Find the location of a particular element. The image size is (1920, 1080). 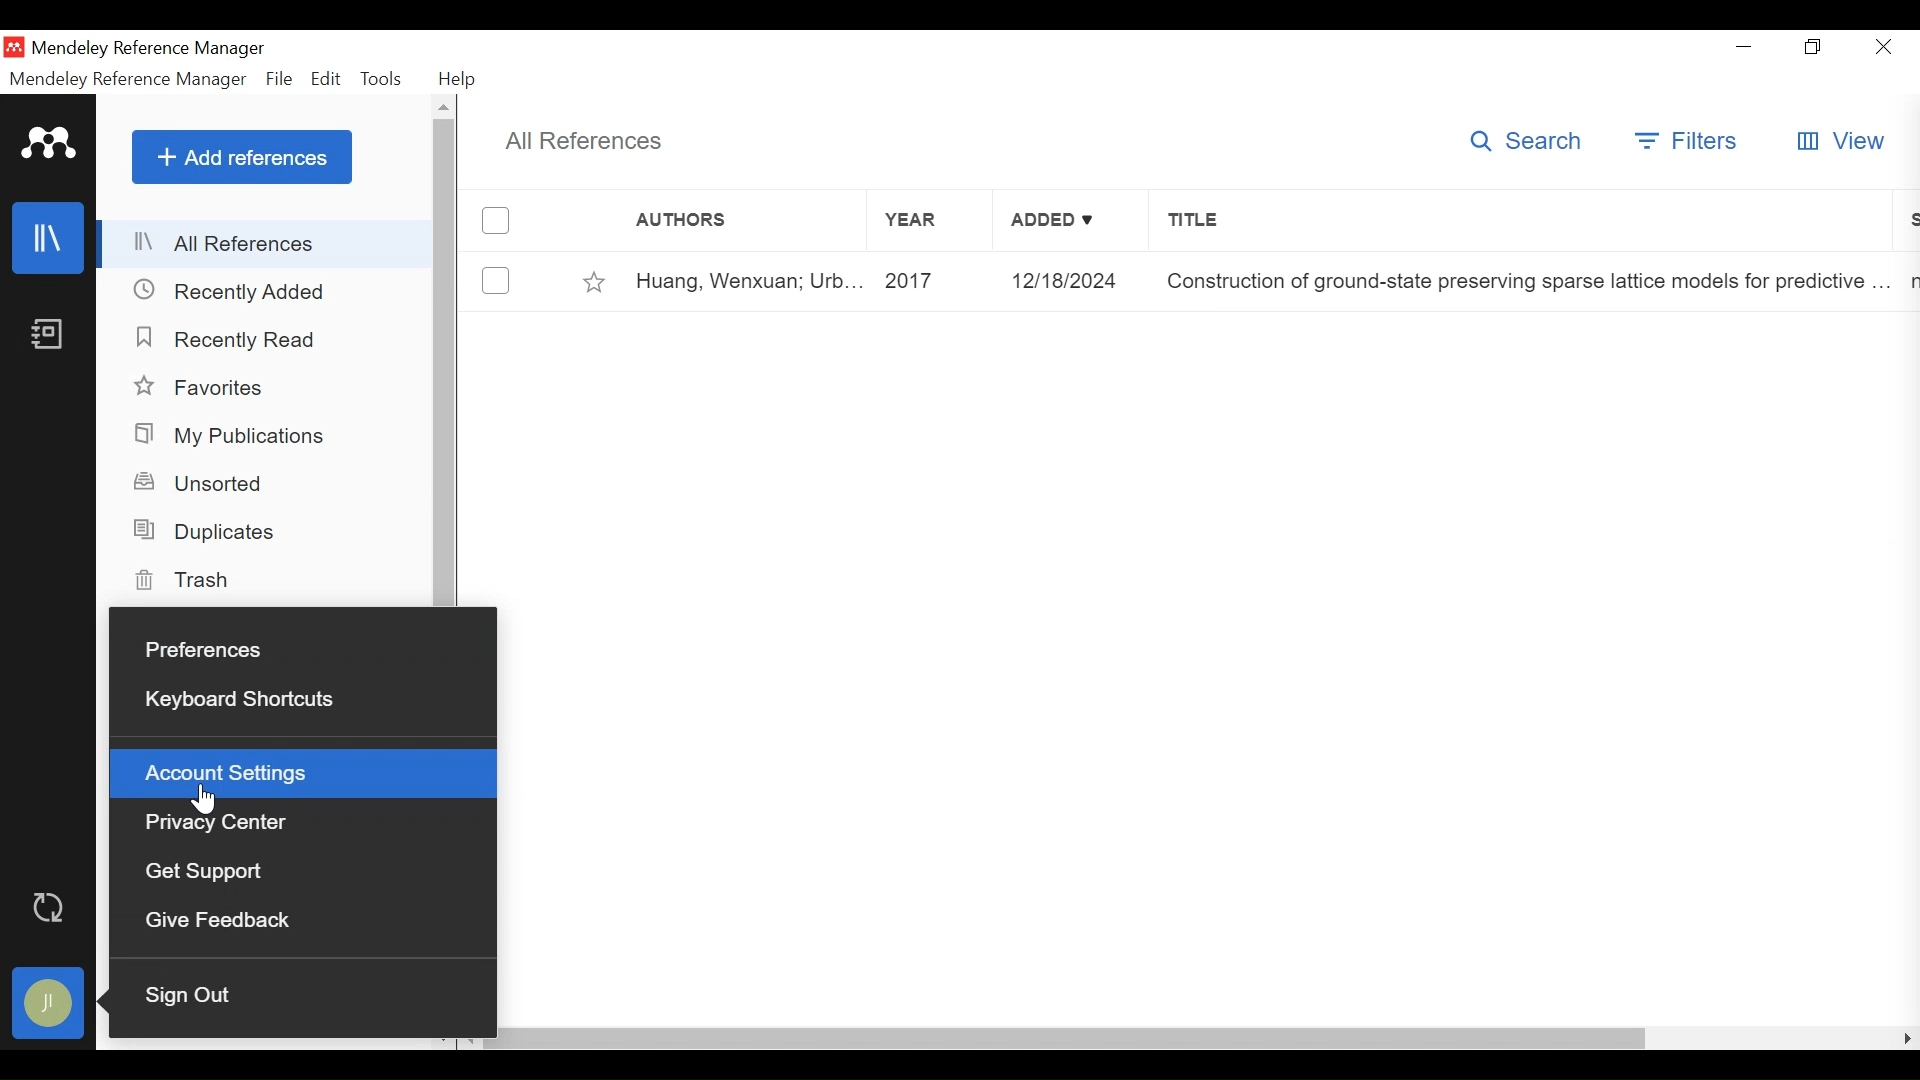

Edit is located at coordinates (326, 79).